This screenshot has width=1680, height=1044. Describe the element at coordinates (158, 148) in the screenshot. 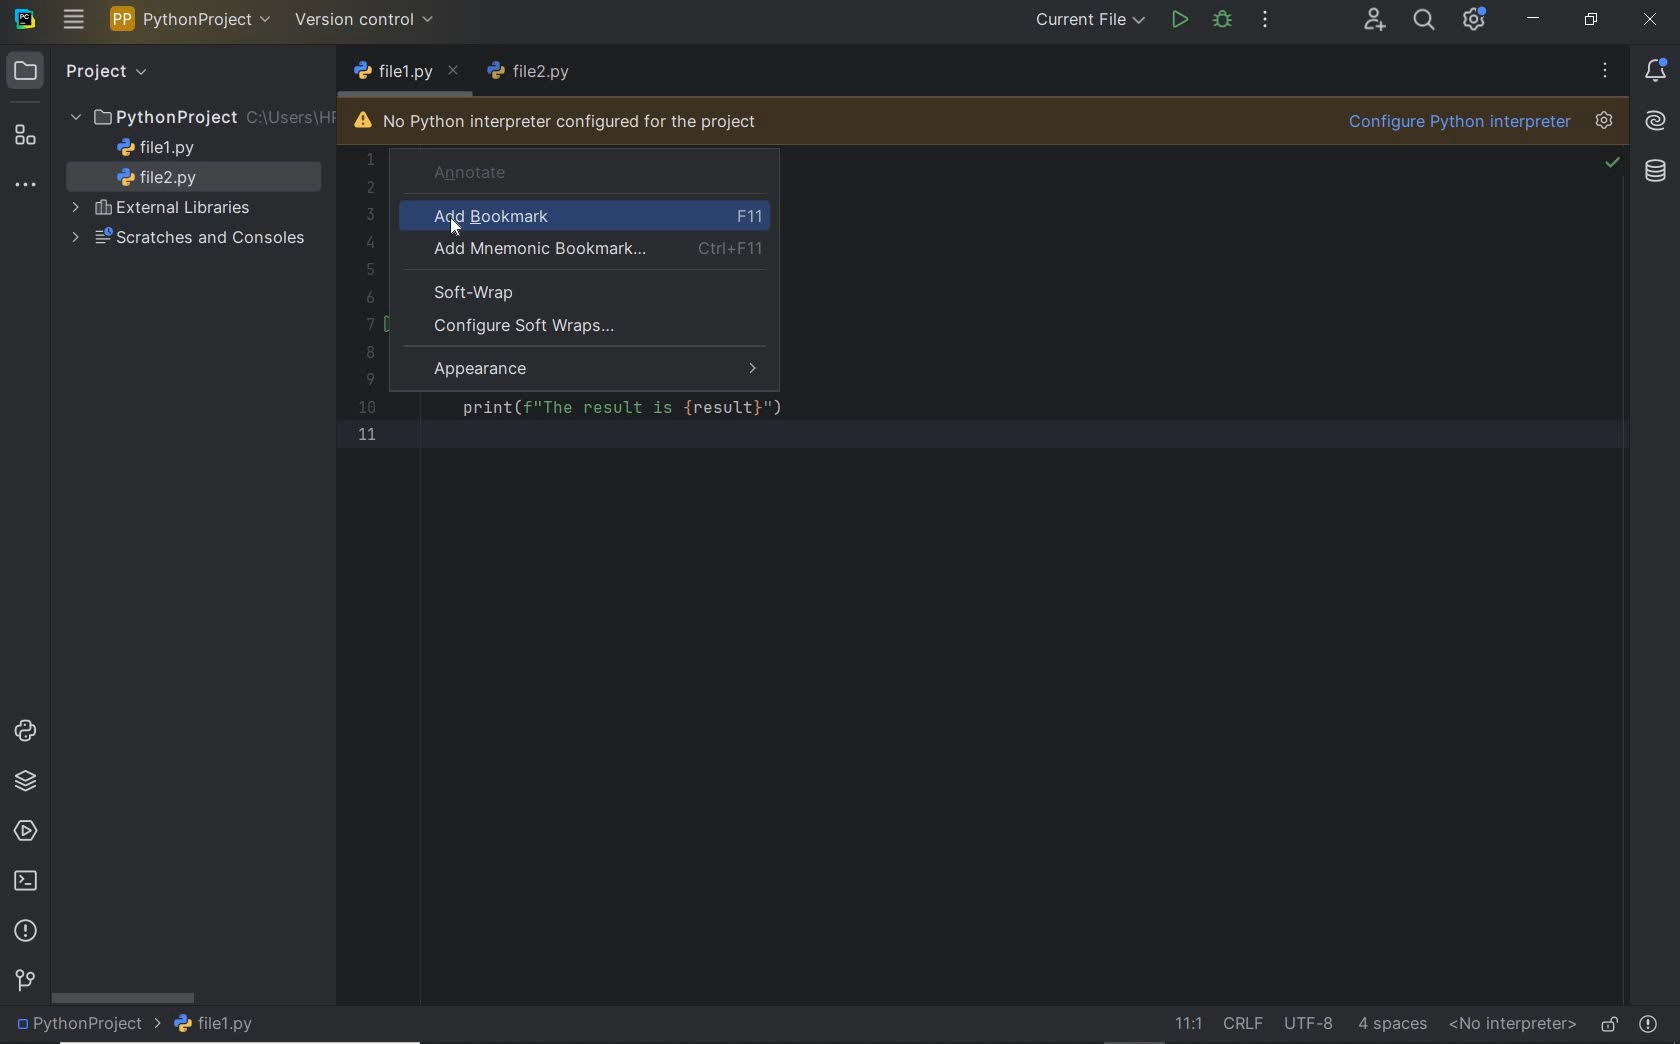

I see `file name 1` at that location.